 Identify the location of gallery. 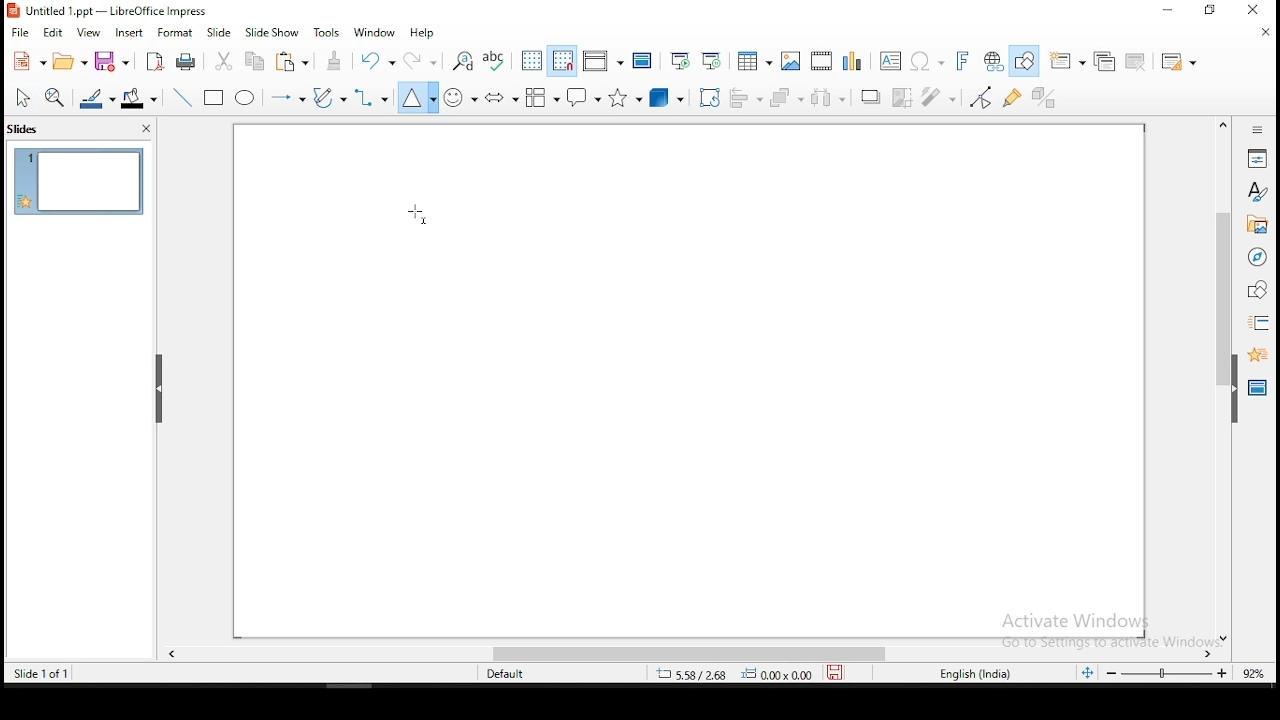
(1256, 227).